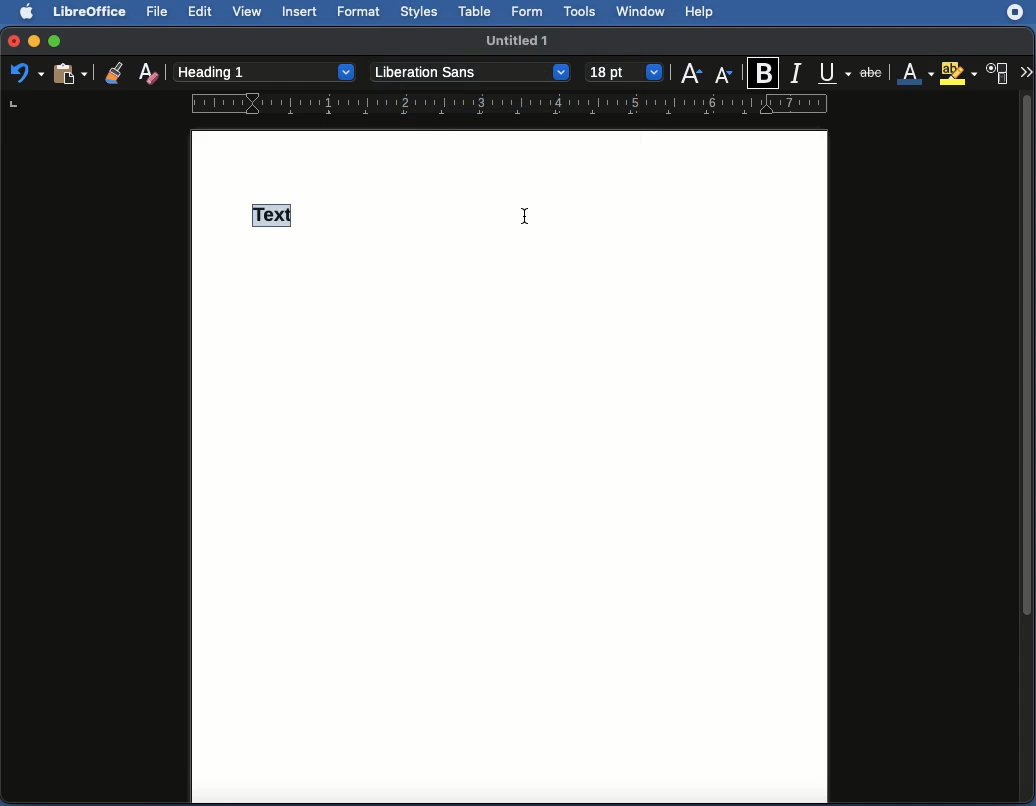  What do you see at coordinates (1015, 13) in the screenshot?
I see `Extension` at bounding box center [1015, 13].